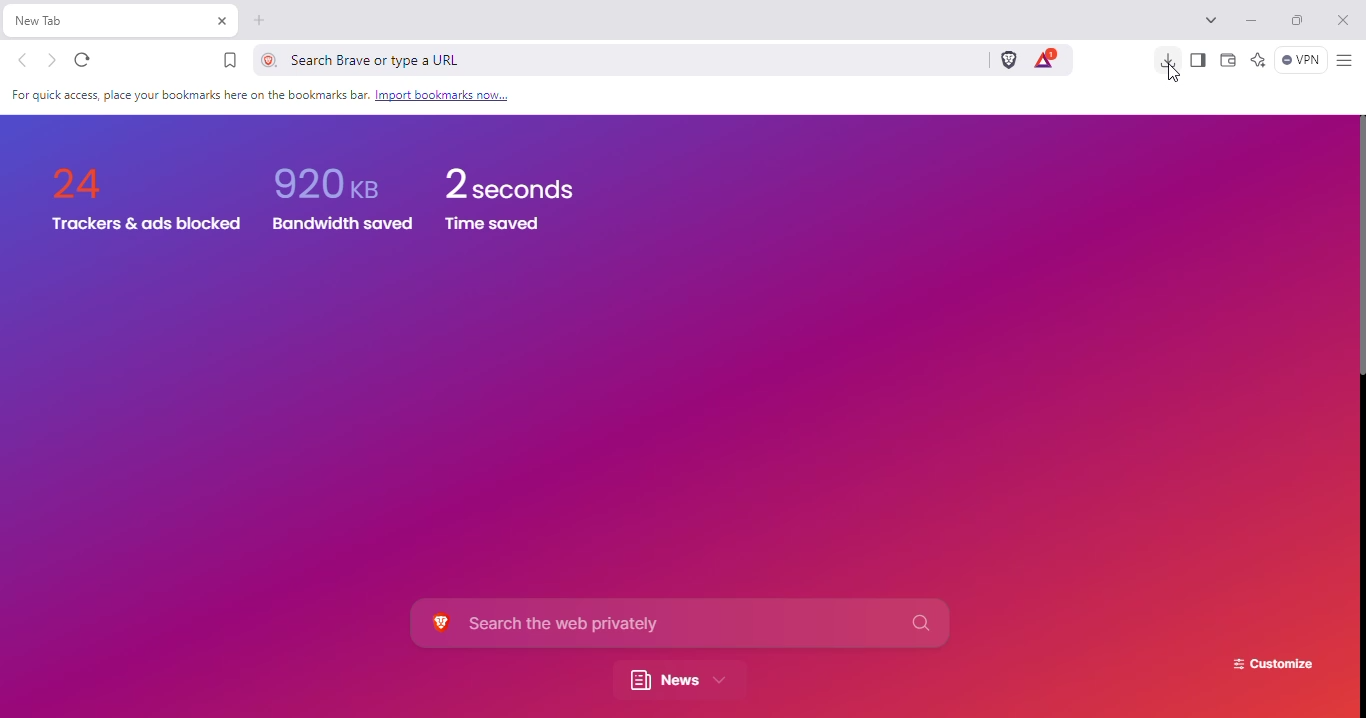 This screenshot has height=718, width=1366. Describe the element at coordinates (1229, 59) in the screenshot. I see `wallet` at that location.